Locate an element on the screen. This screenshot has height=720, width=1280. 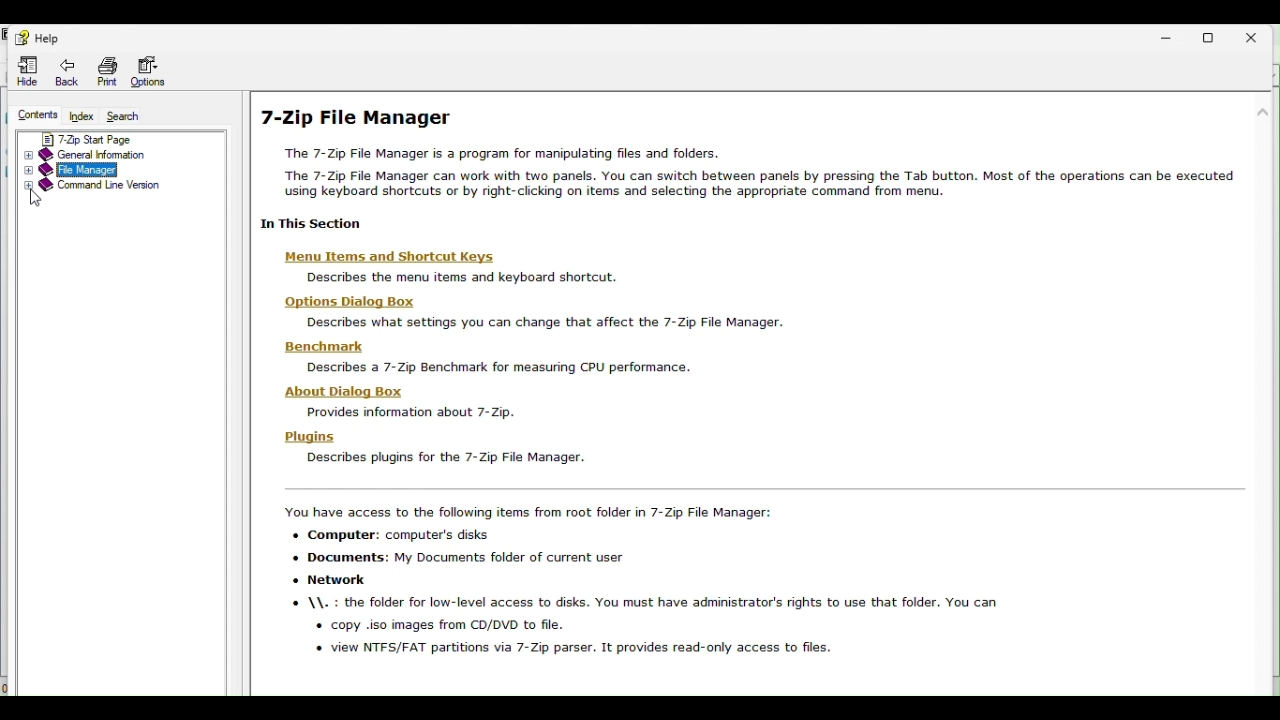
Help  is located at coordinates (34, 37).